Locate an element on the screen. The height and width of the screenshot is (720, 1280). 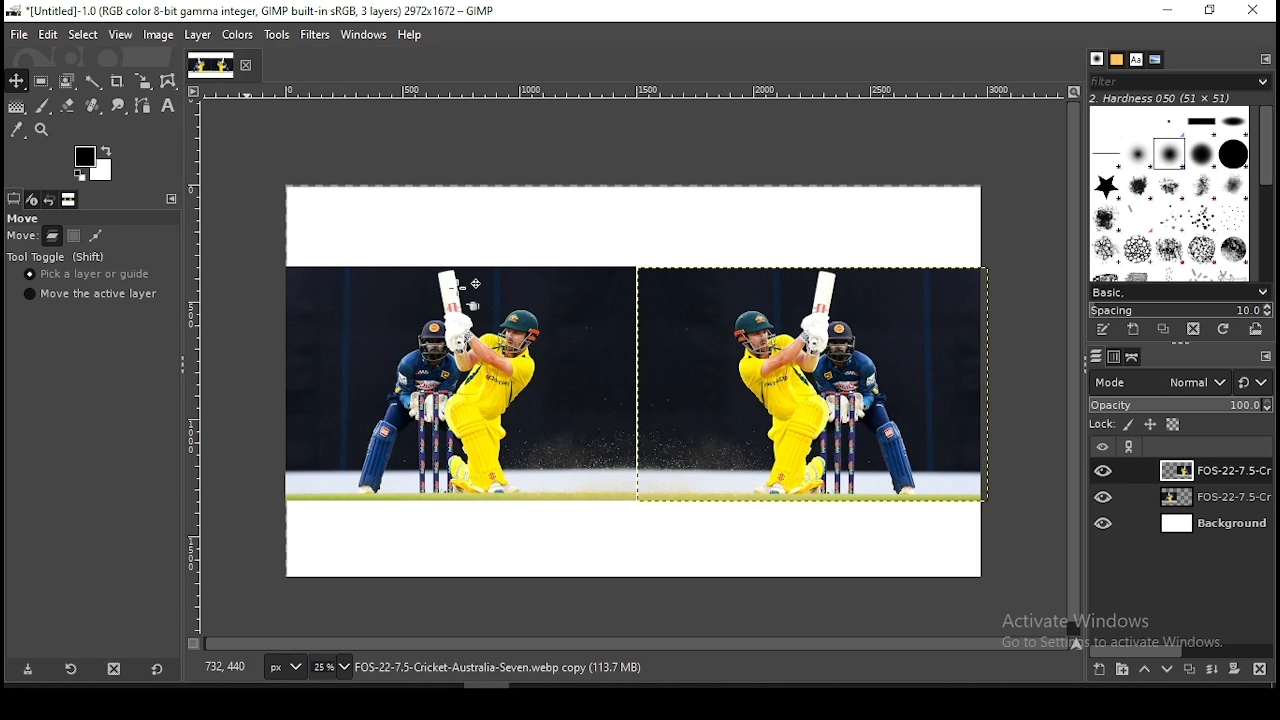
Coordinates is located at coordinates (227, 667).